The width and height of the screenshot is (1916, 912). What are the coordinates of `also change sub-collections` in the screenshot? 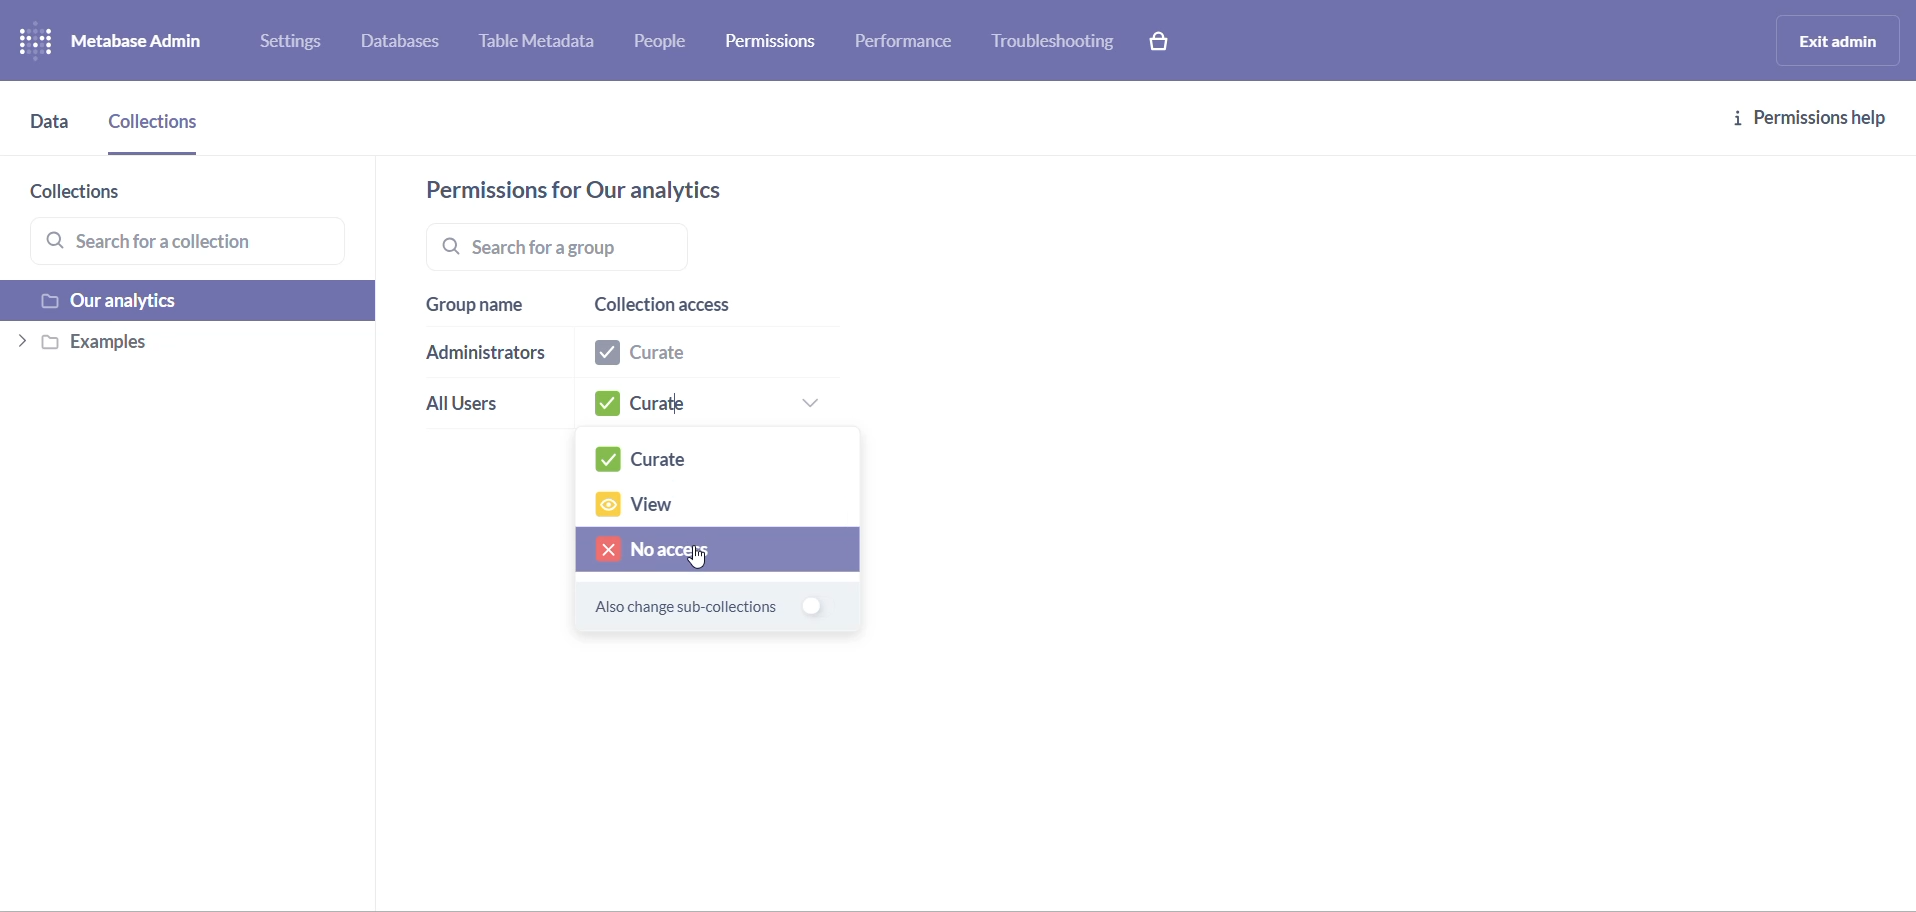 It's located at (698, 611).